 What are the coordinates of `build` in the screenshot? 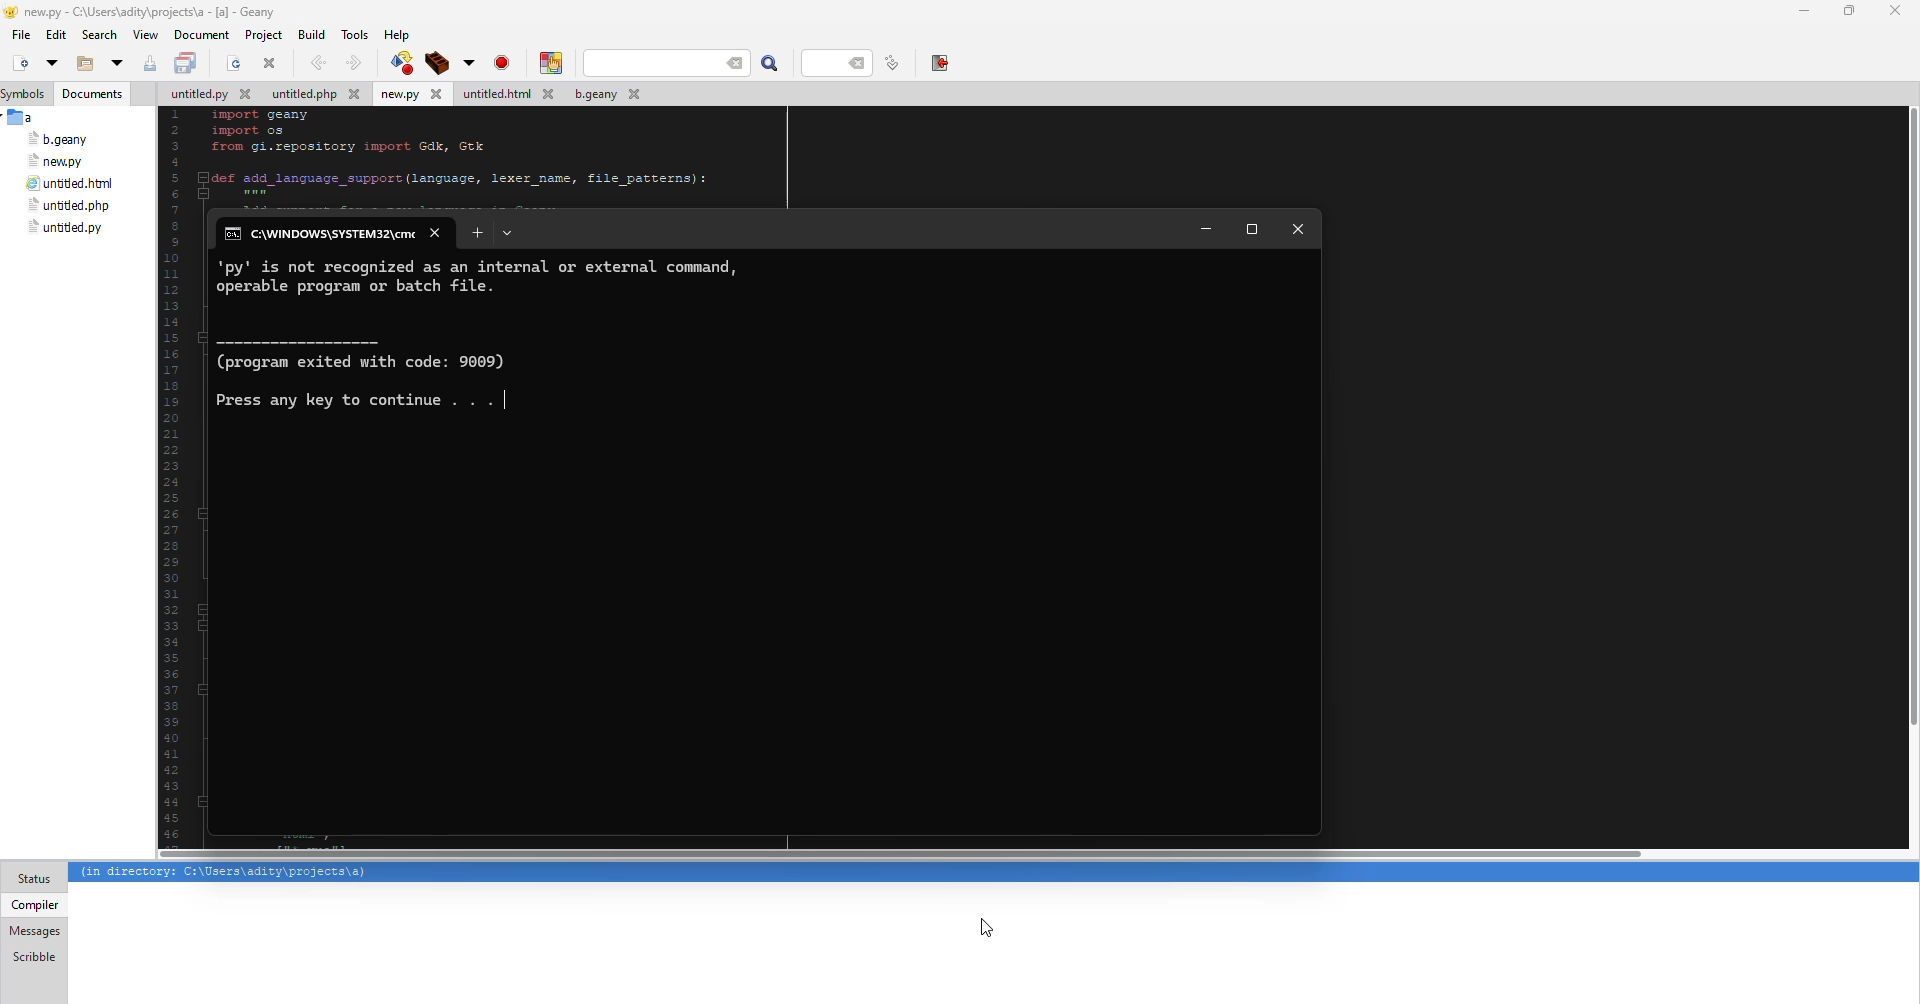 It's located at (401, 63).